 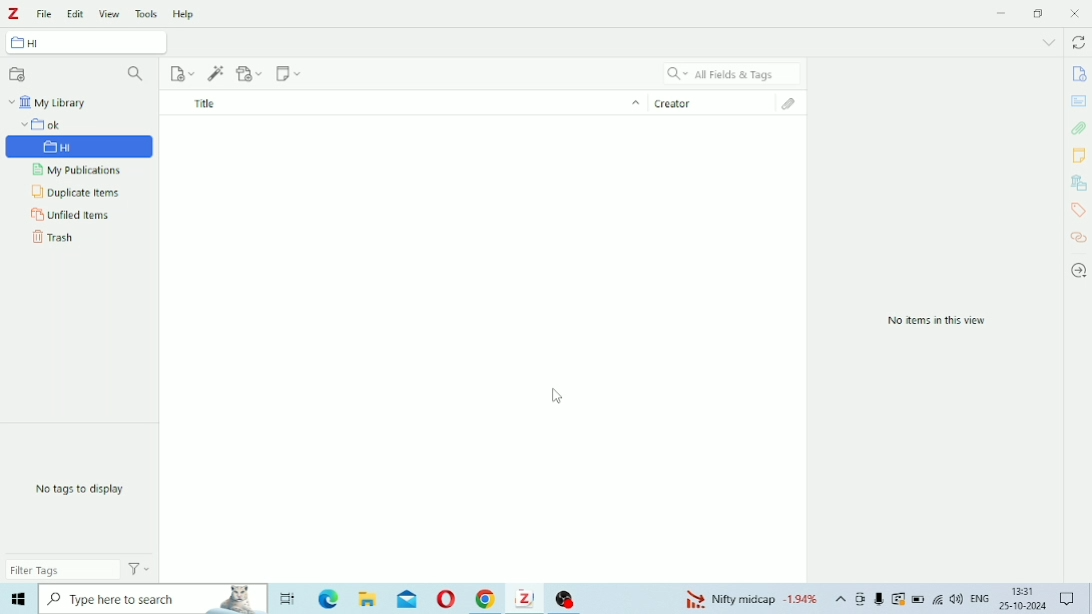 What do you see at coordinates (1078, 101) in the screenshot?
I see `Abstract` at bounding box center [1078, 101].